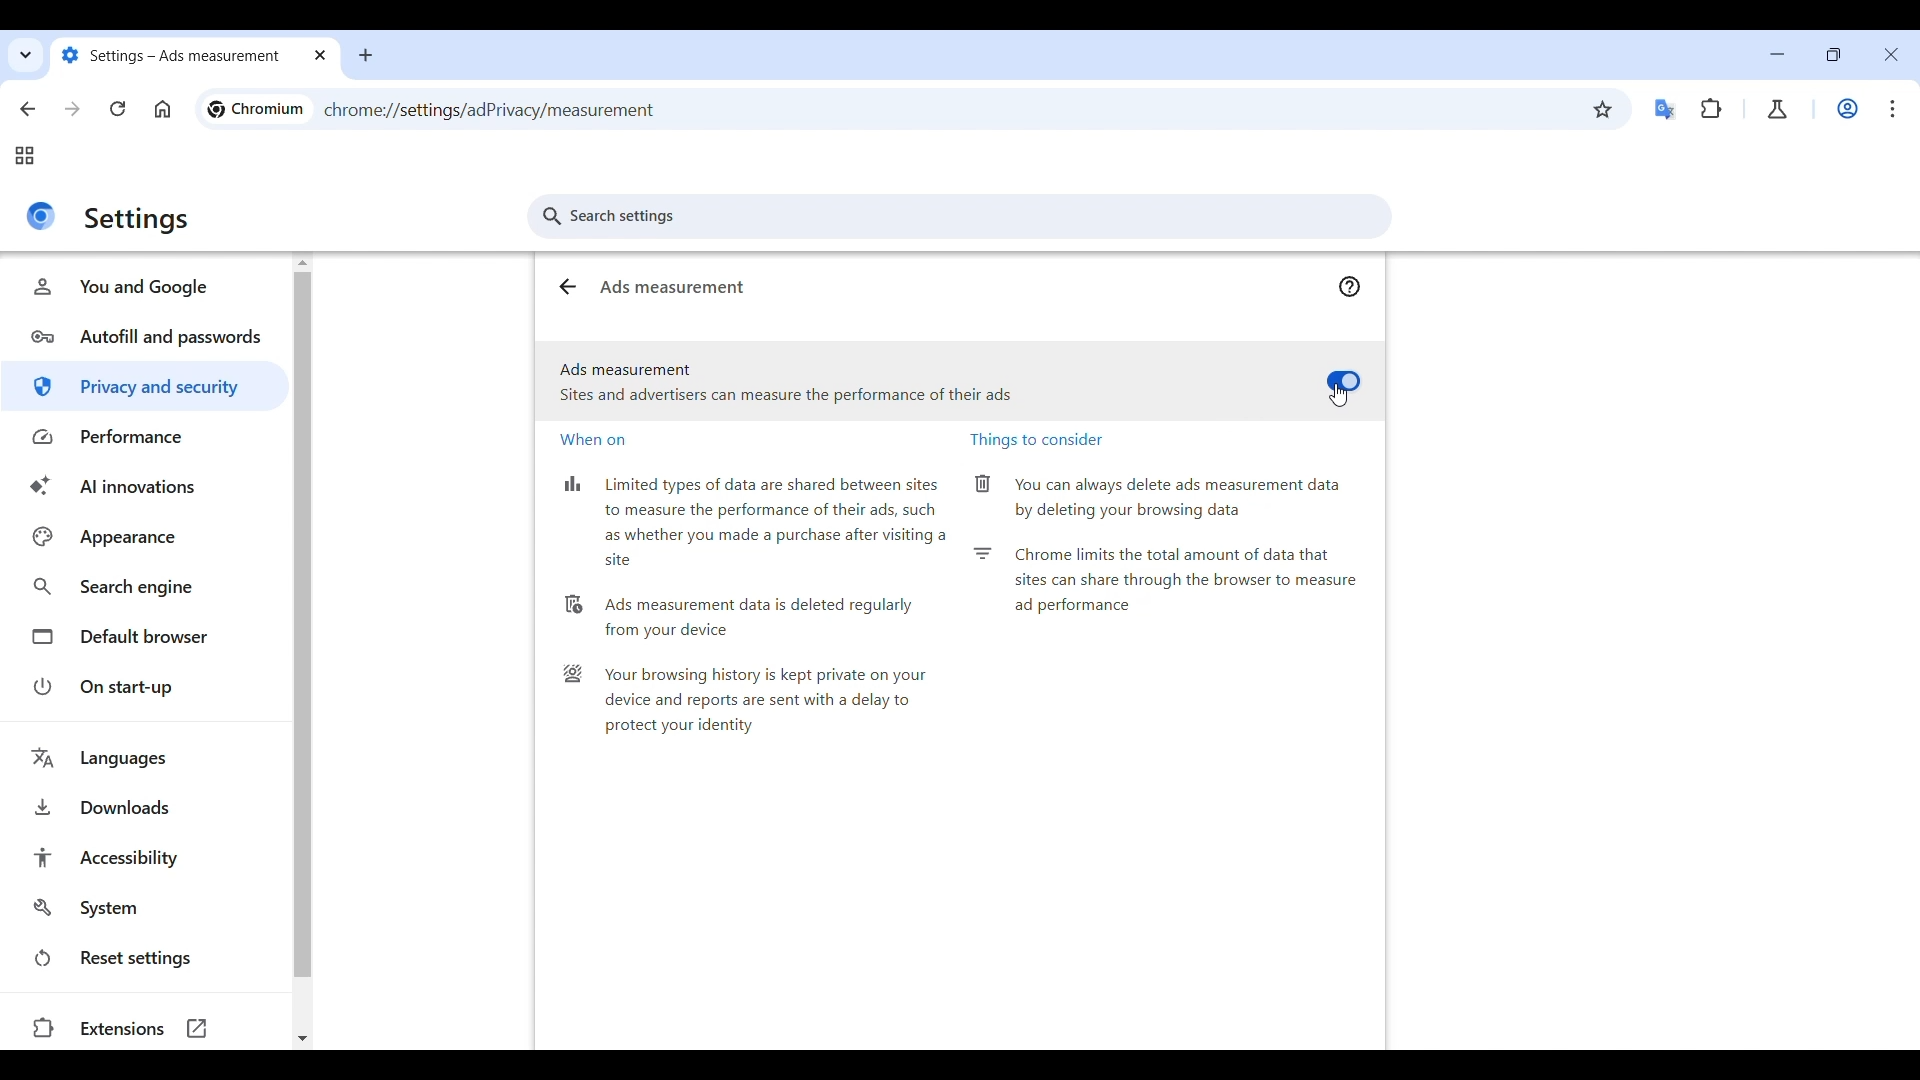  I want to click on Chrome limits the total amount of data that
sites can share through the browser to measure
ad performance, so click(1169, 586).